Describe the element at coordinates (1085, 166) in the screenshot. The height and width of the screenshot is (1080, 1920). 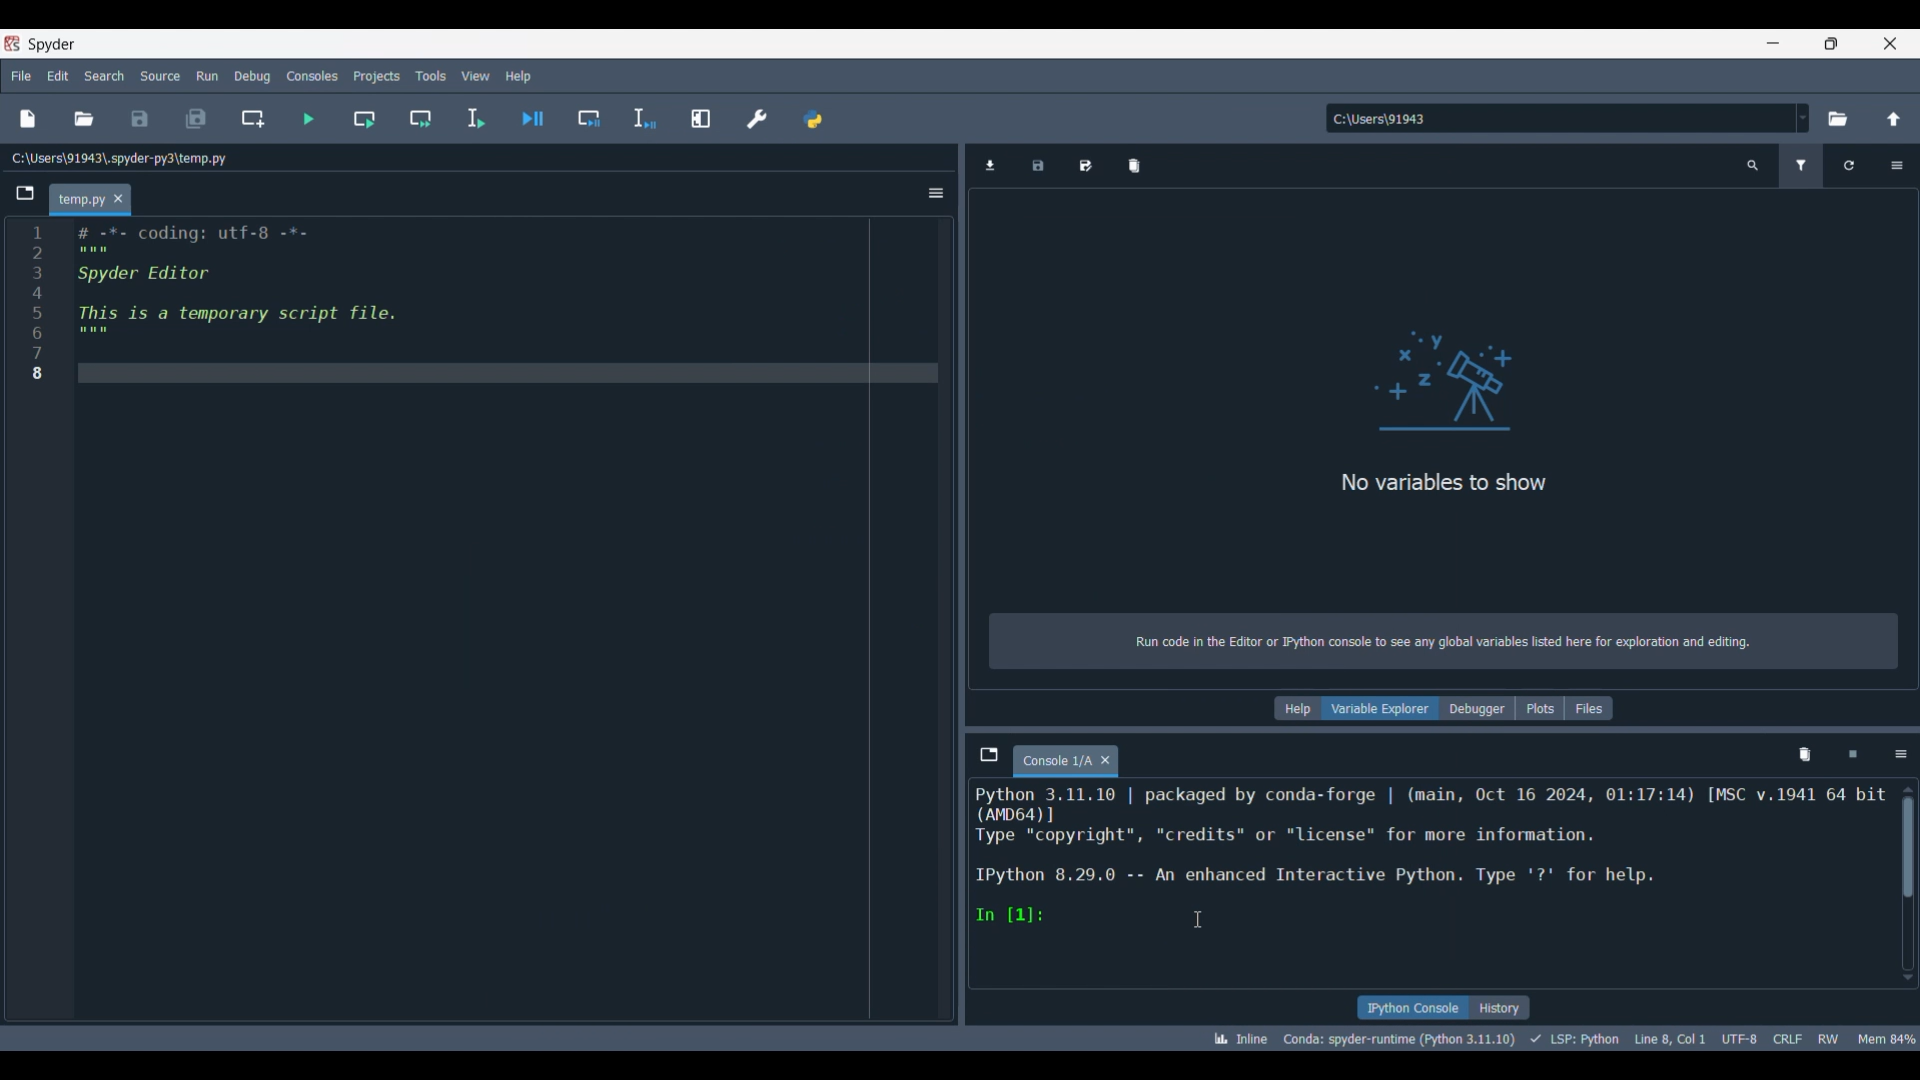
I see `Save data as` at that location.